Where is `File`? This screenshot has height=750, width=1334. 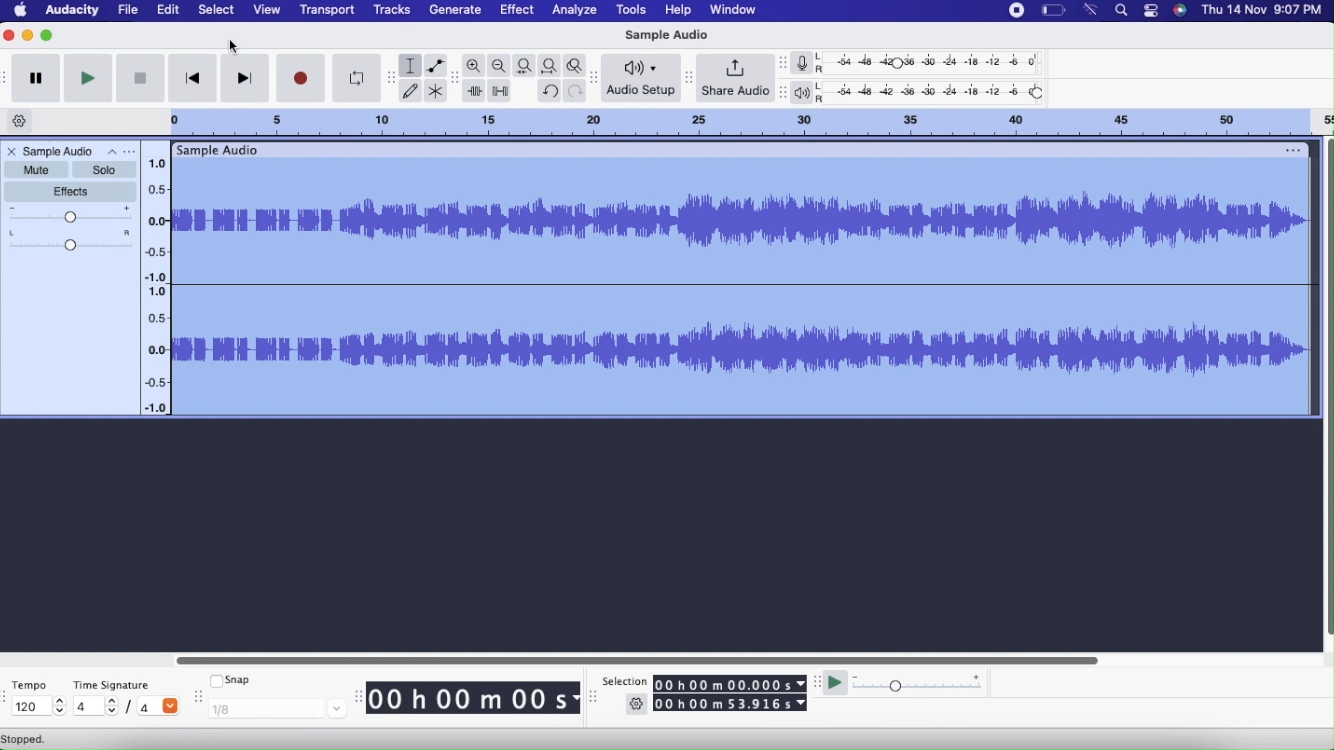
File is located at coordinates (128, 9).